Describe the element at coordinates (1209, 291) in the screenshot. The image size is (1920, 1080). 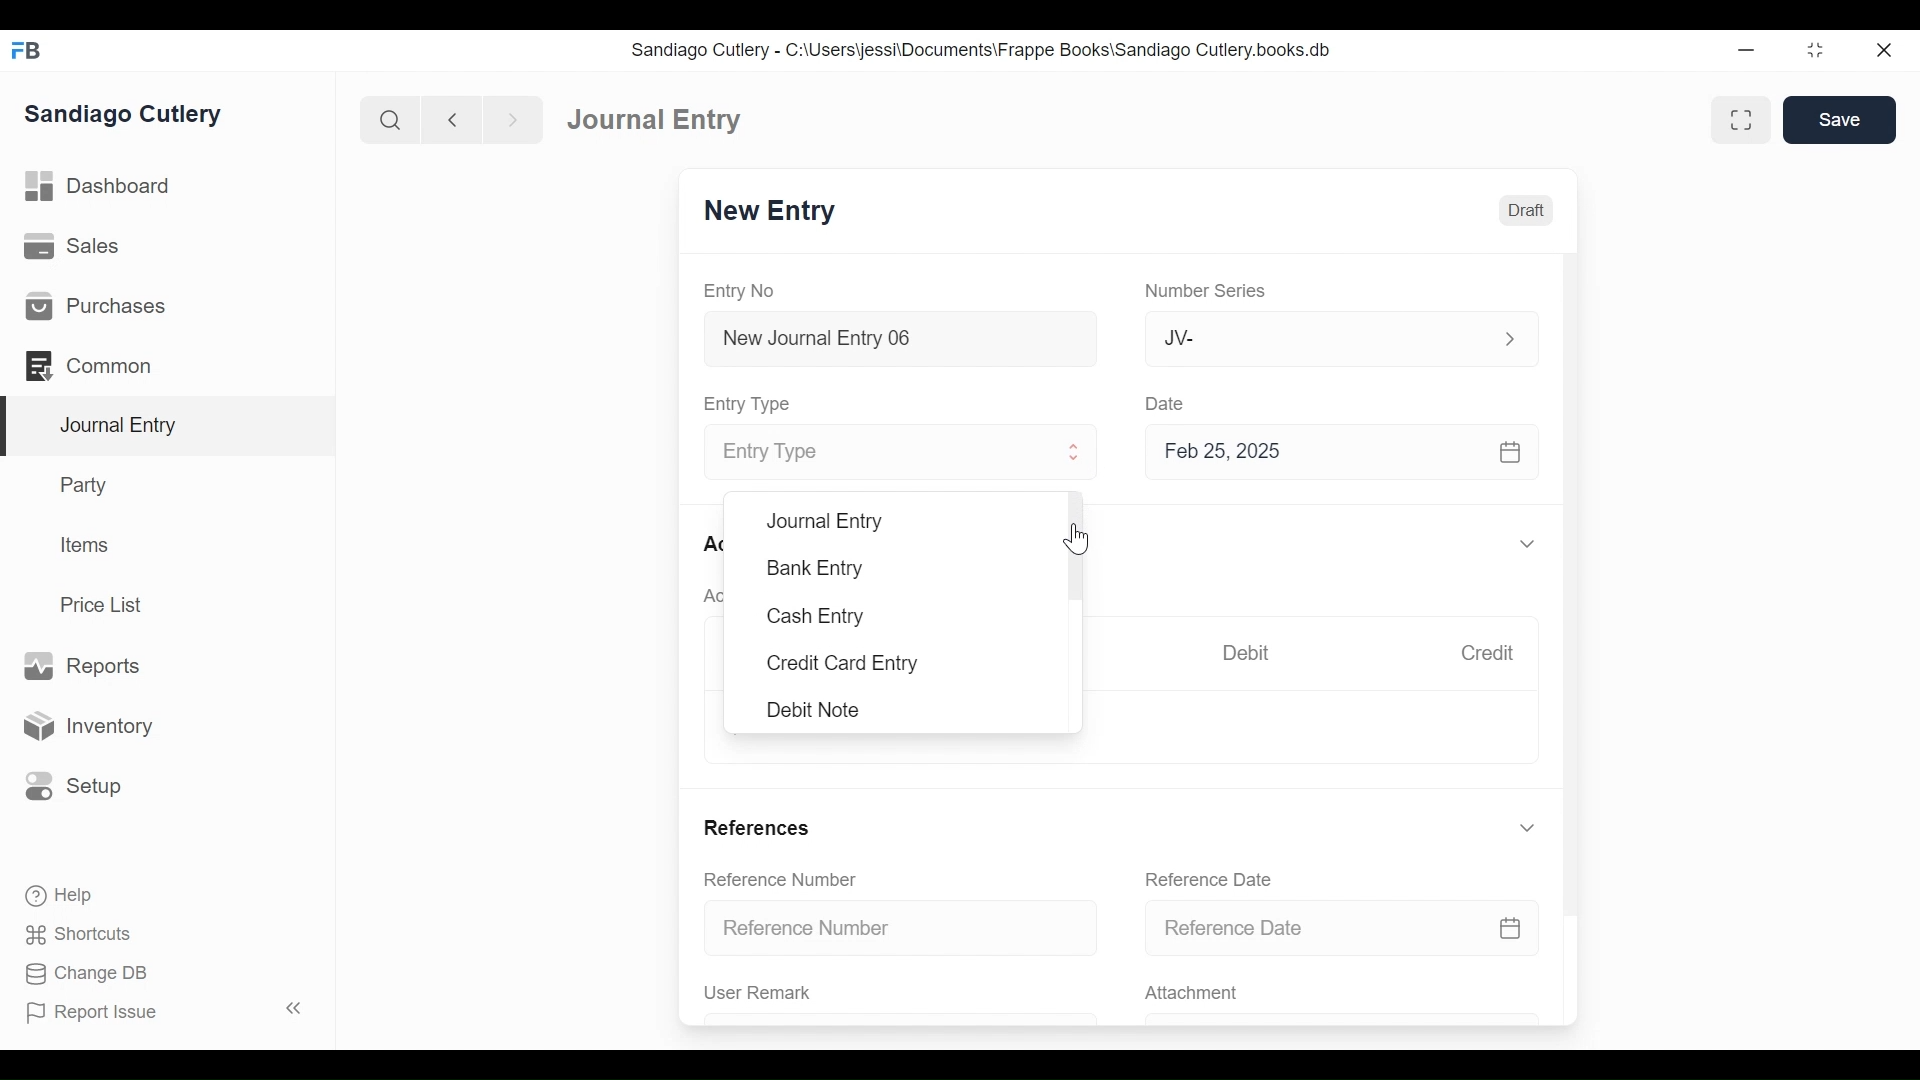
I see `Number Series` at that location.